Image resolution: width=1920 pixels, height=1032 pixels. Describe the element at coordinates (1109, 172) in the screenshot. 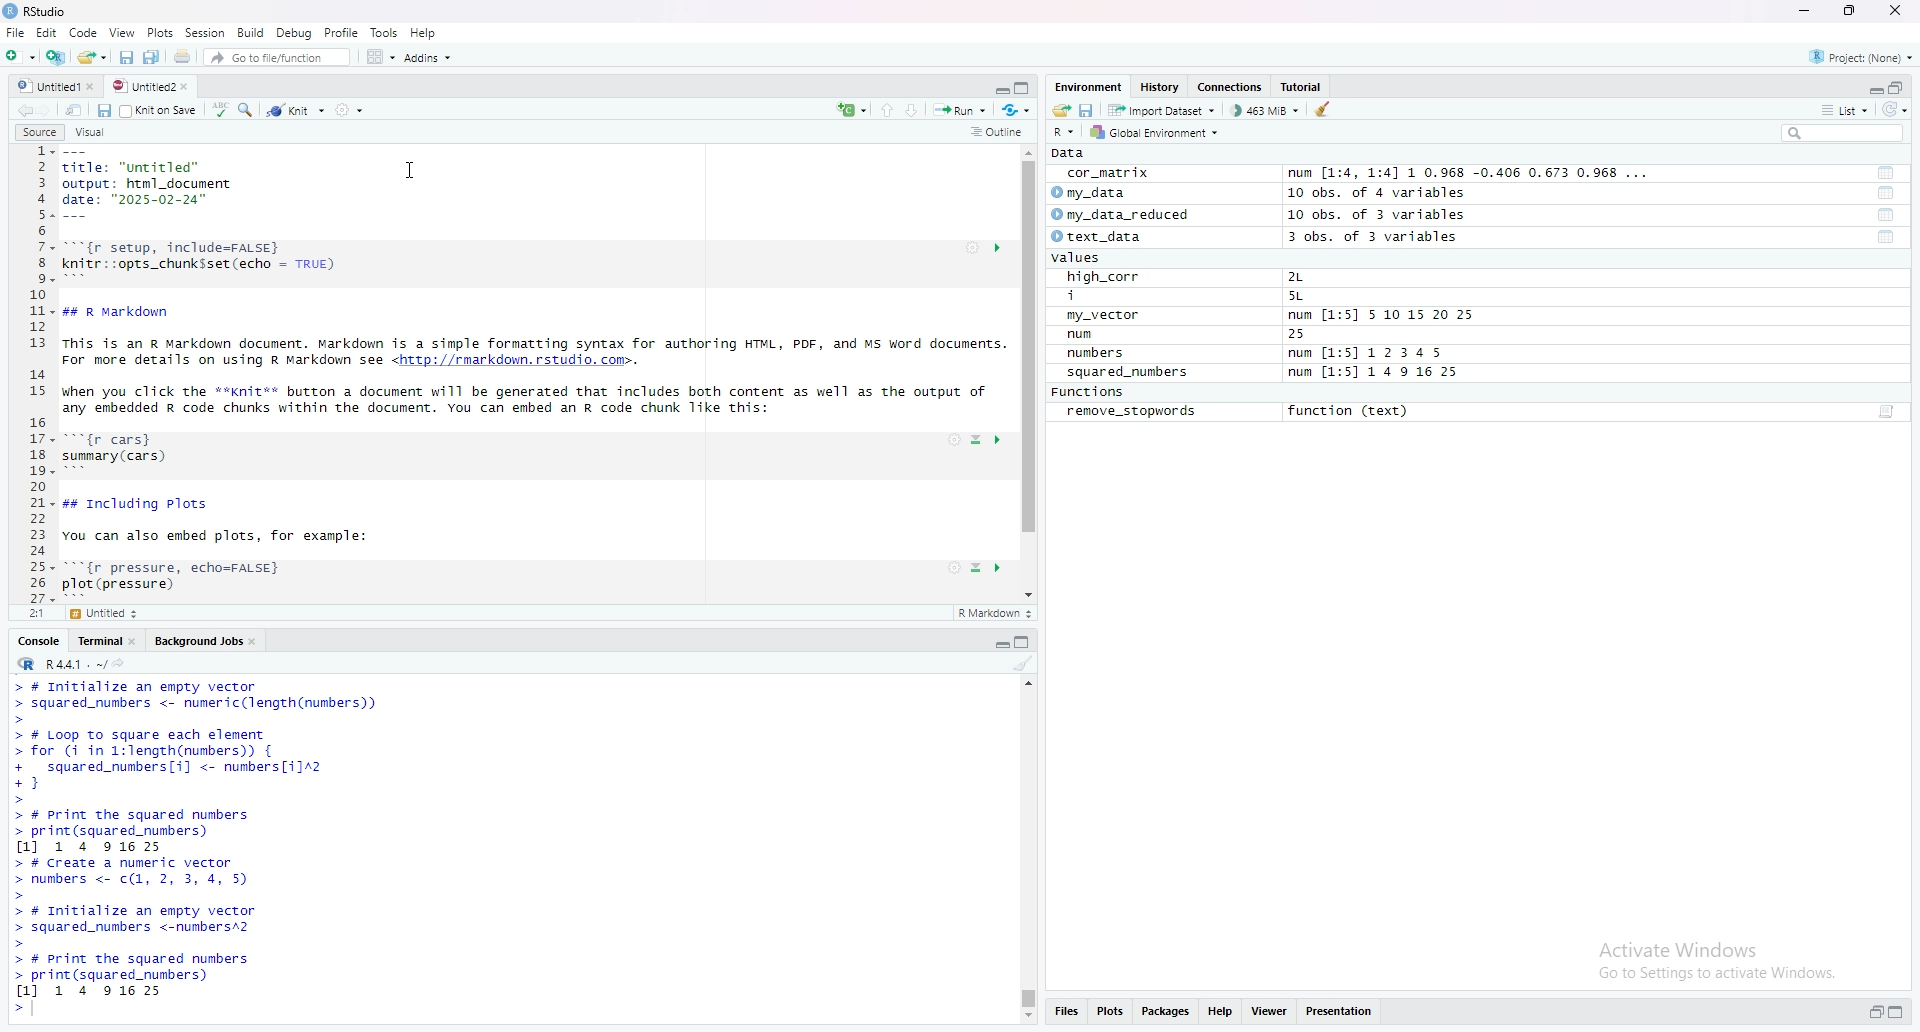

I see `cor_matrix` at that location.